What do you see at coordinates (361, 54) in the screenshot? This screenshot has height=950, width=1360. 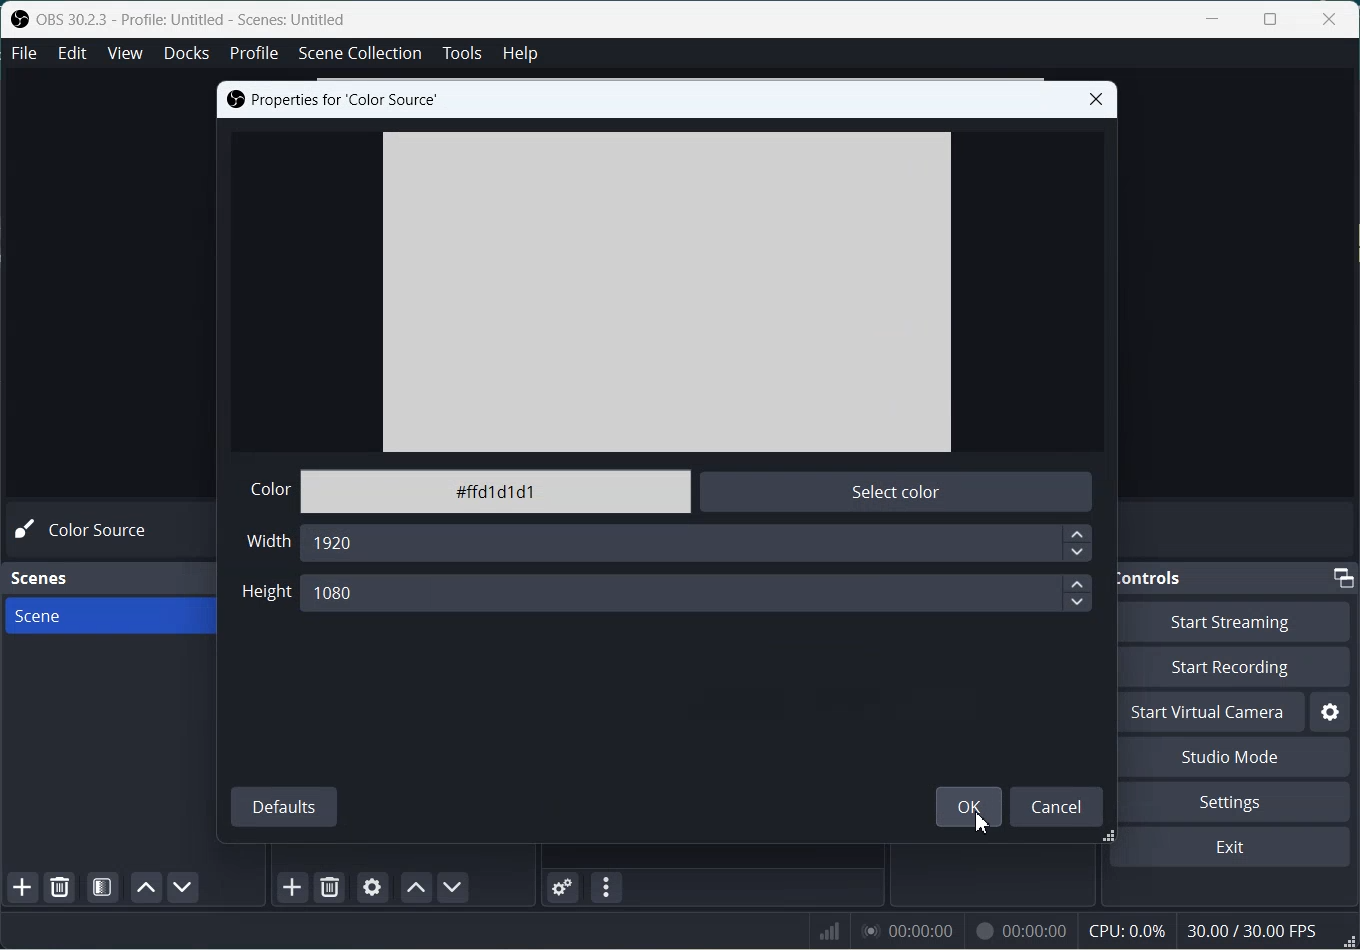 I see `Scene Collection` at bounding box center [361, 54].